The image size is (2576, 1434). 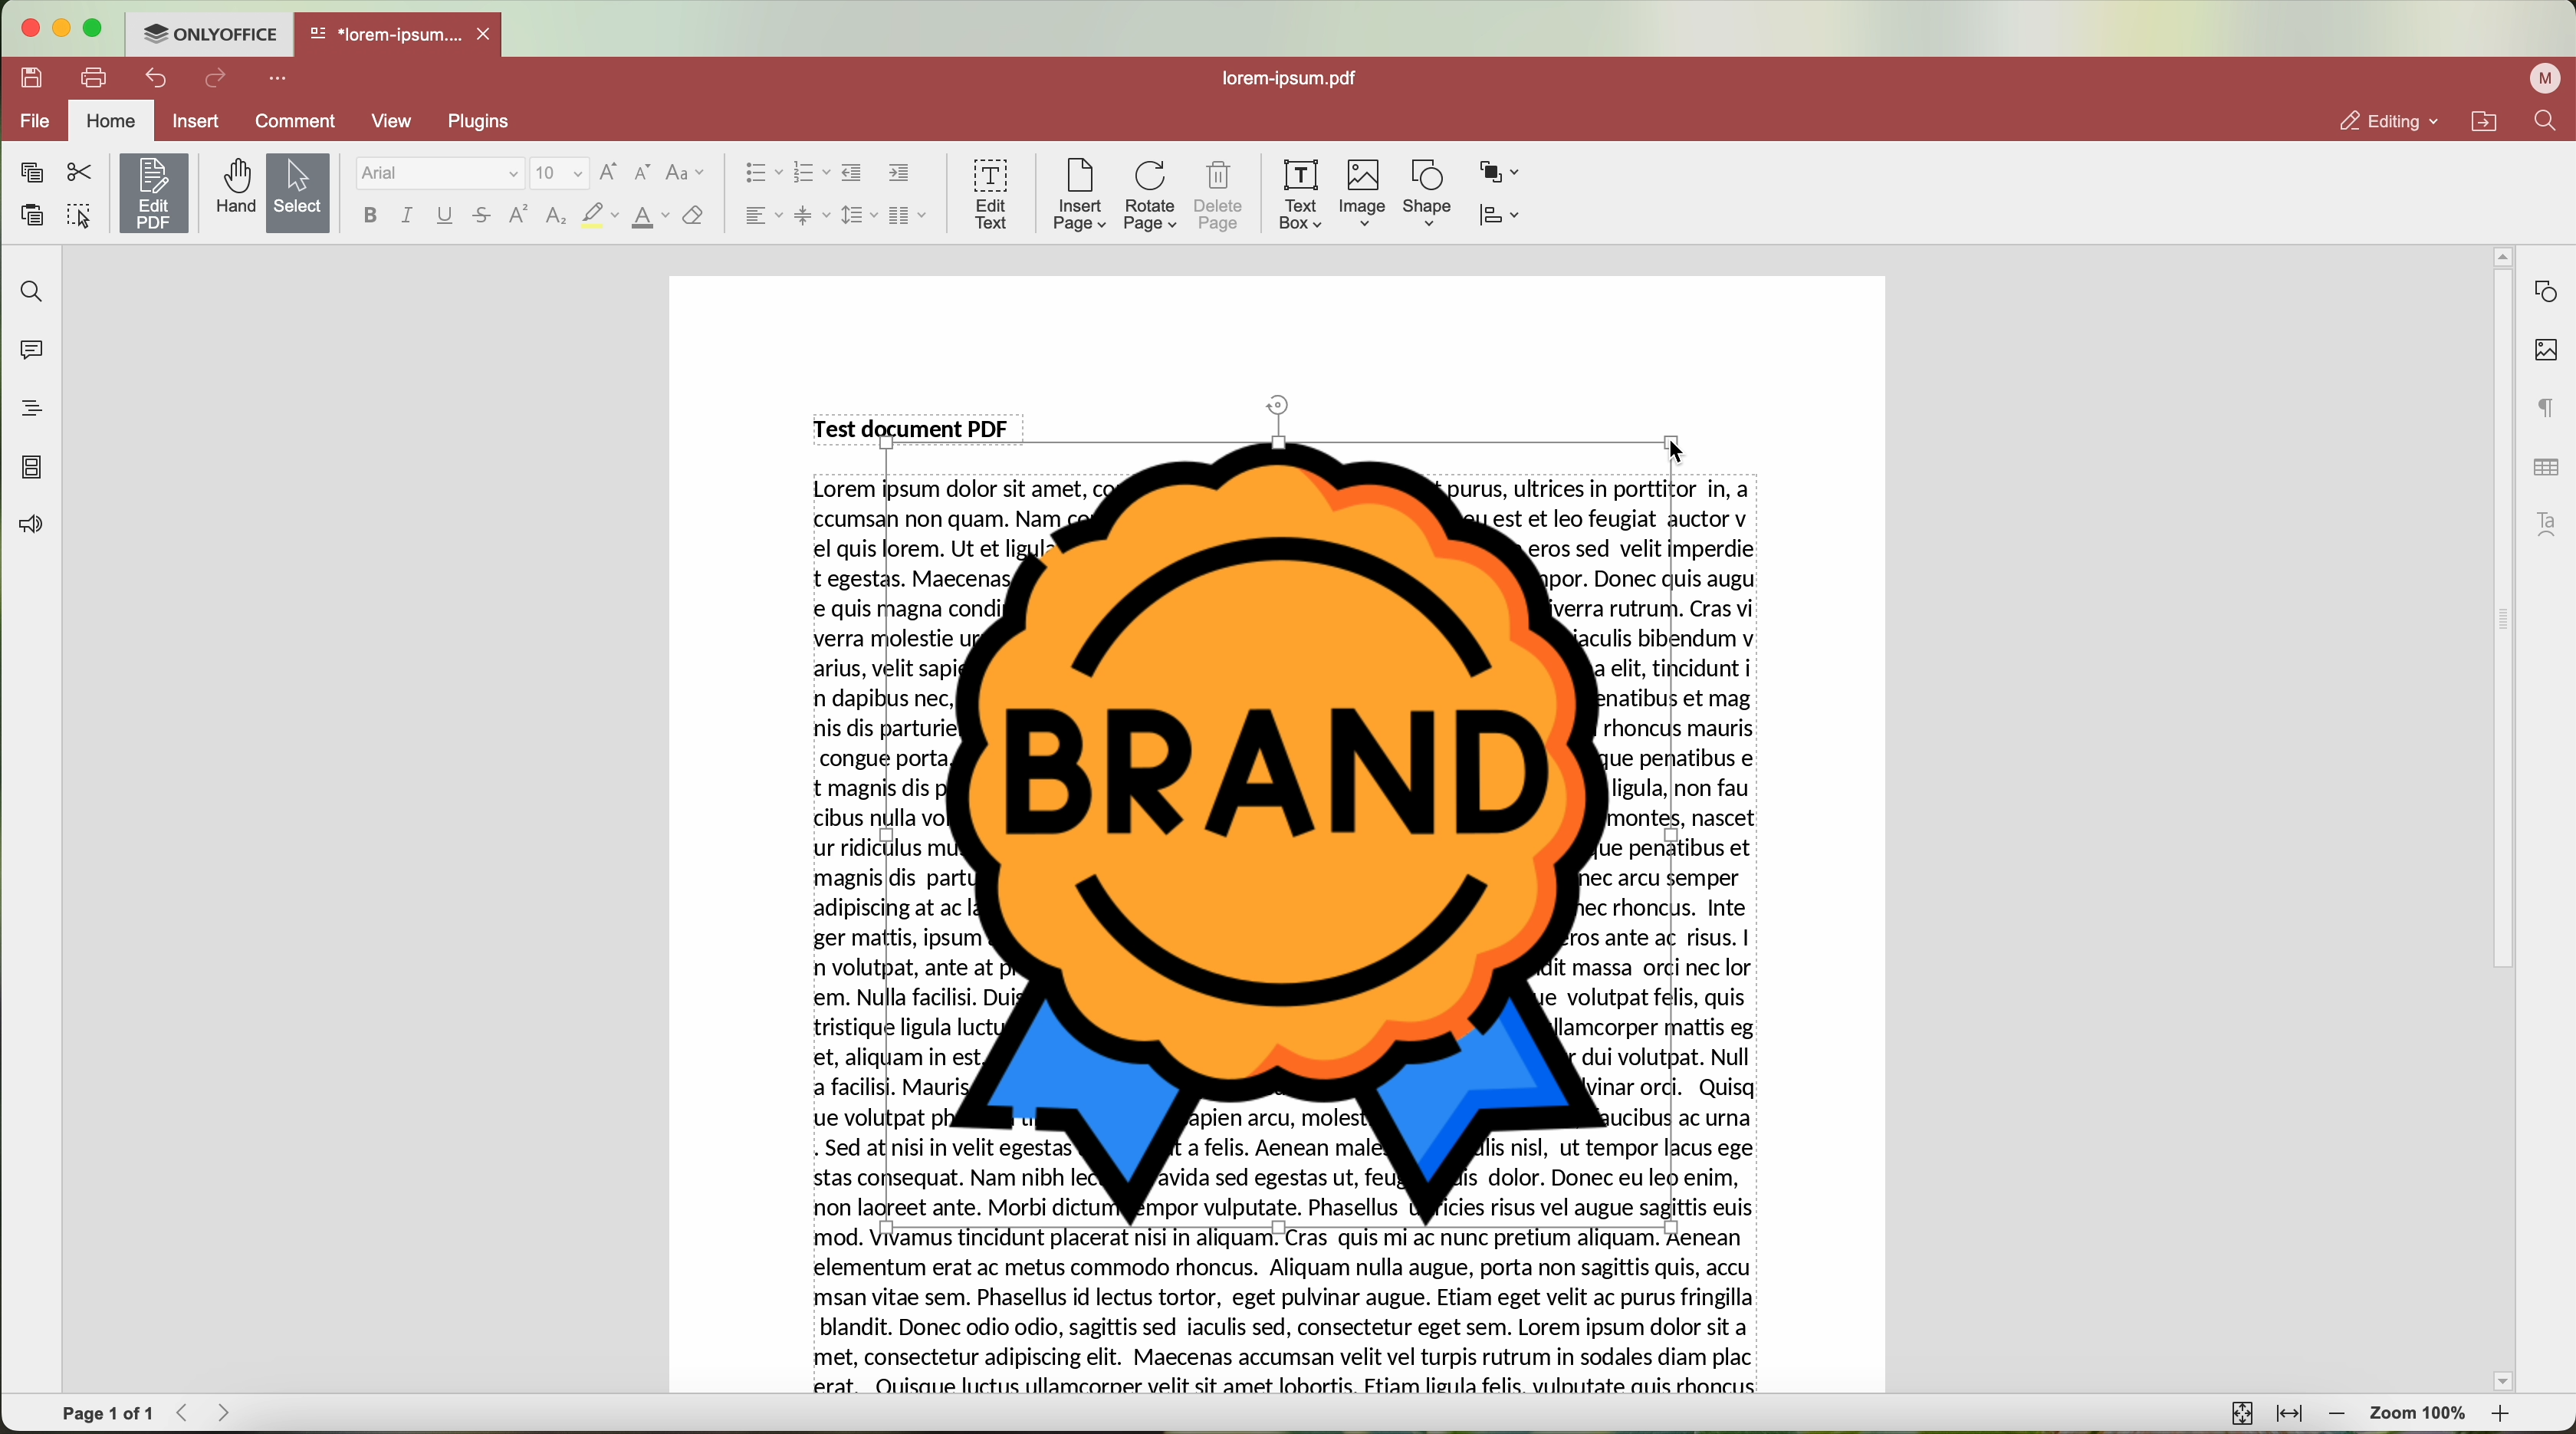 I want to click on superscript, so click(x=520, y=214).